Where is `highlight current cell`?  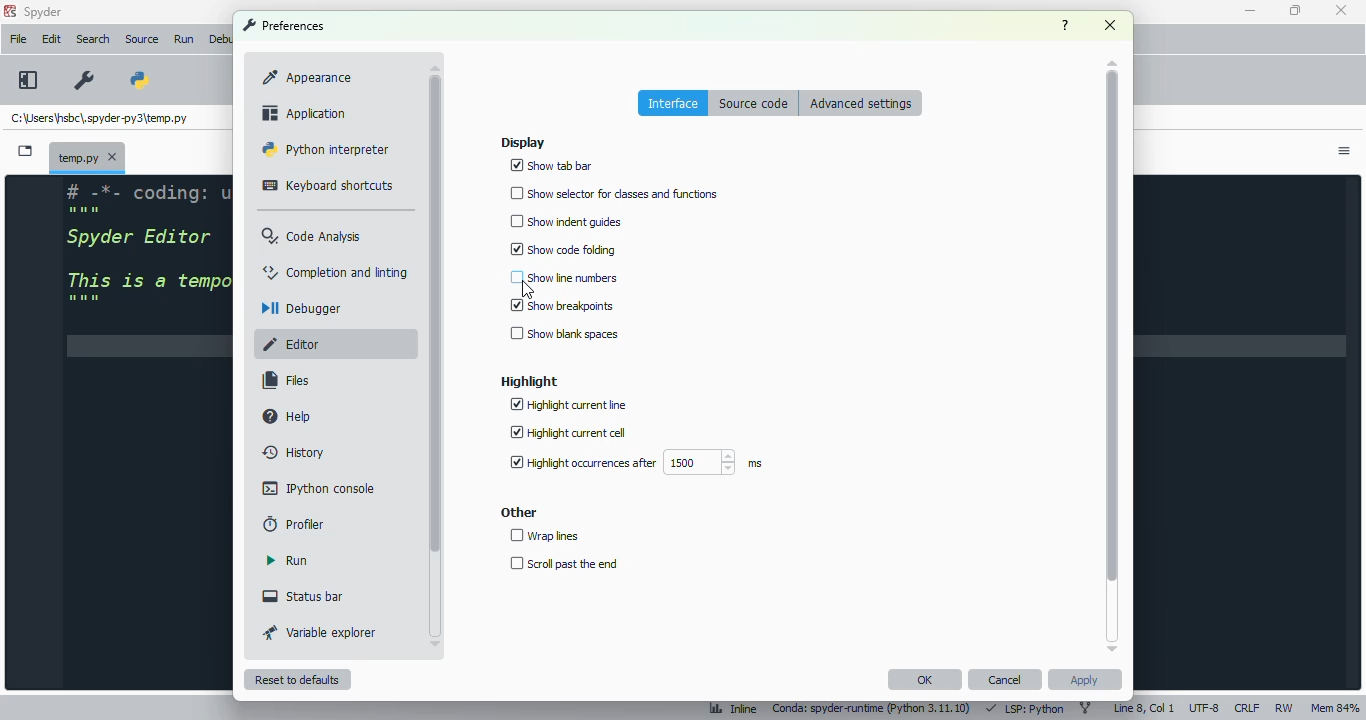 highlight current cell is located at coordinates (567, 433).